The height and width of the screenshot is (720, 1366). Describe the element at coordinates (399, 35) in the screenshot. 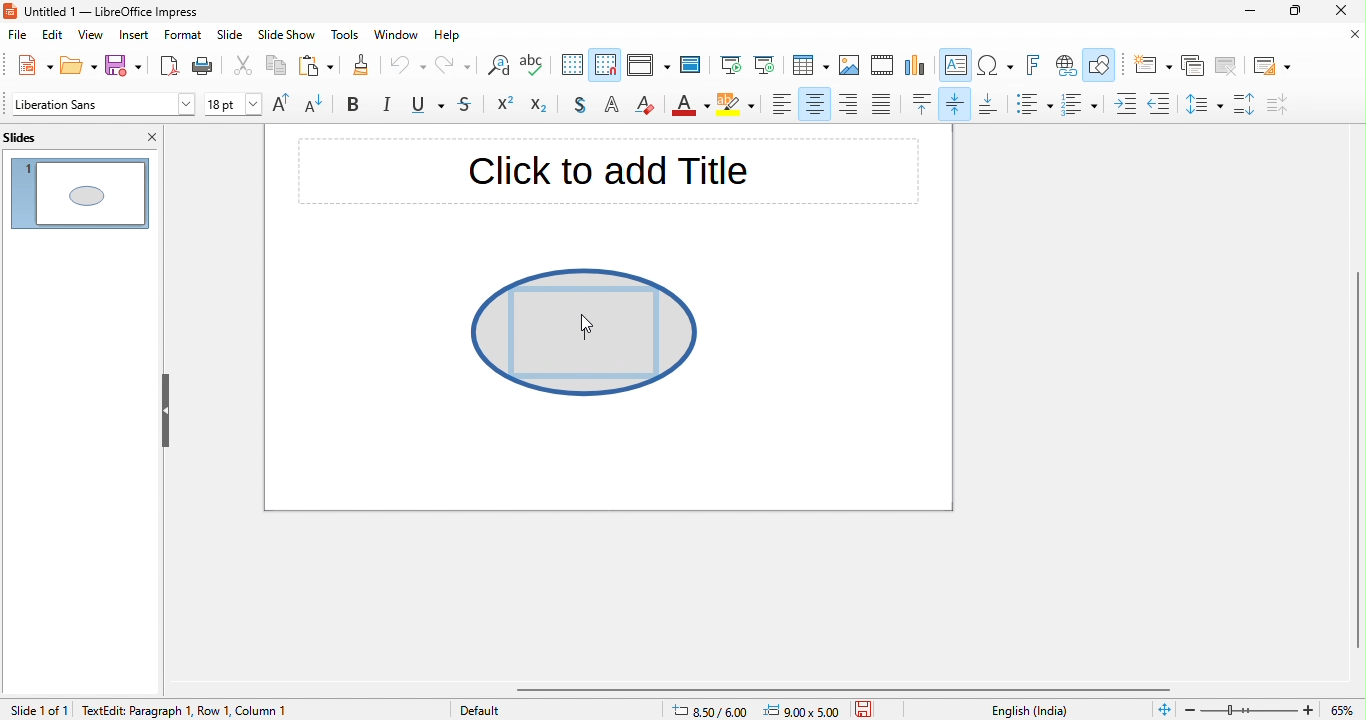

I see `window` at that location.